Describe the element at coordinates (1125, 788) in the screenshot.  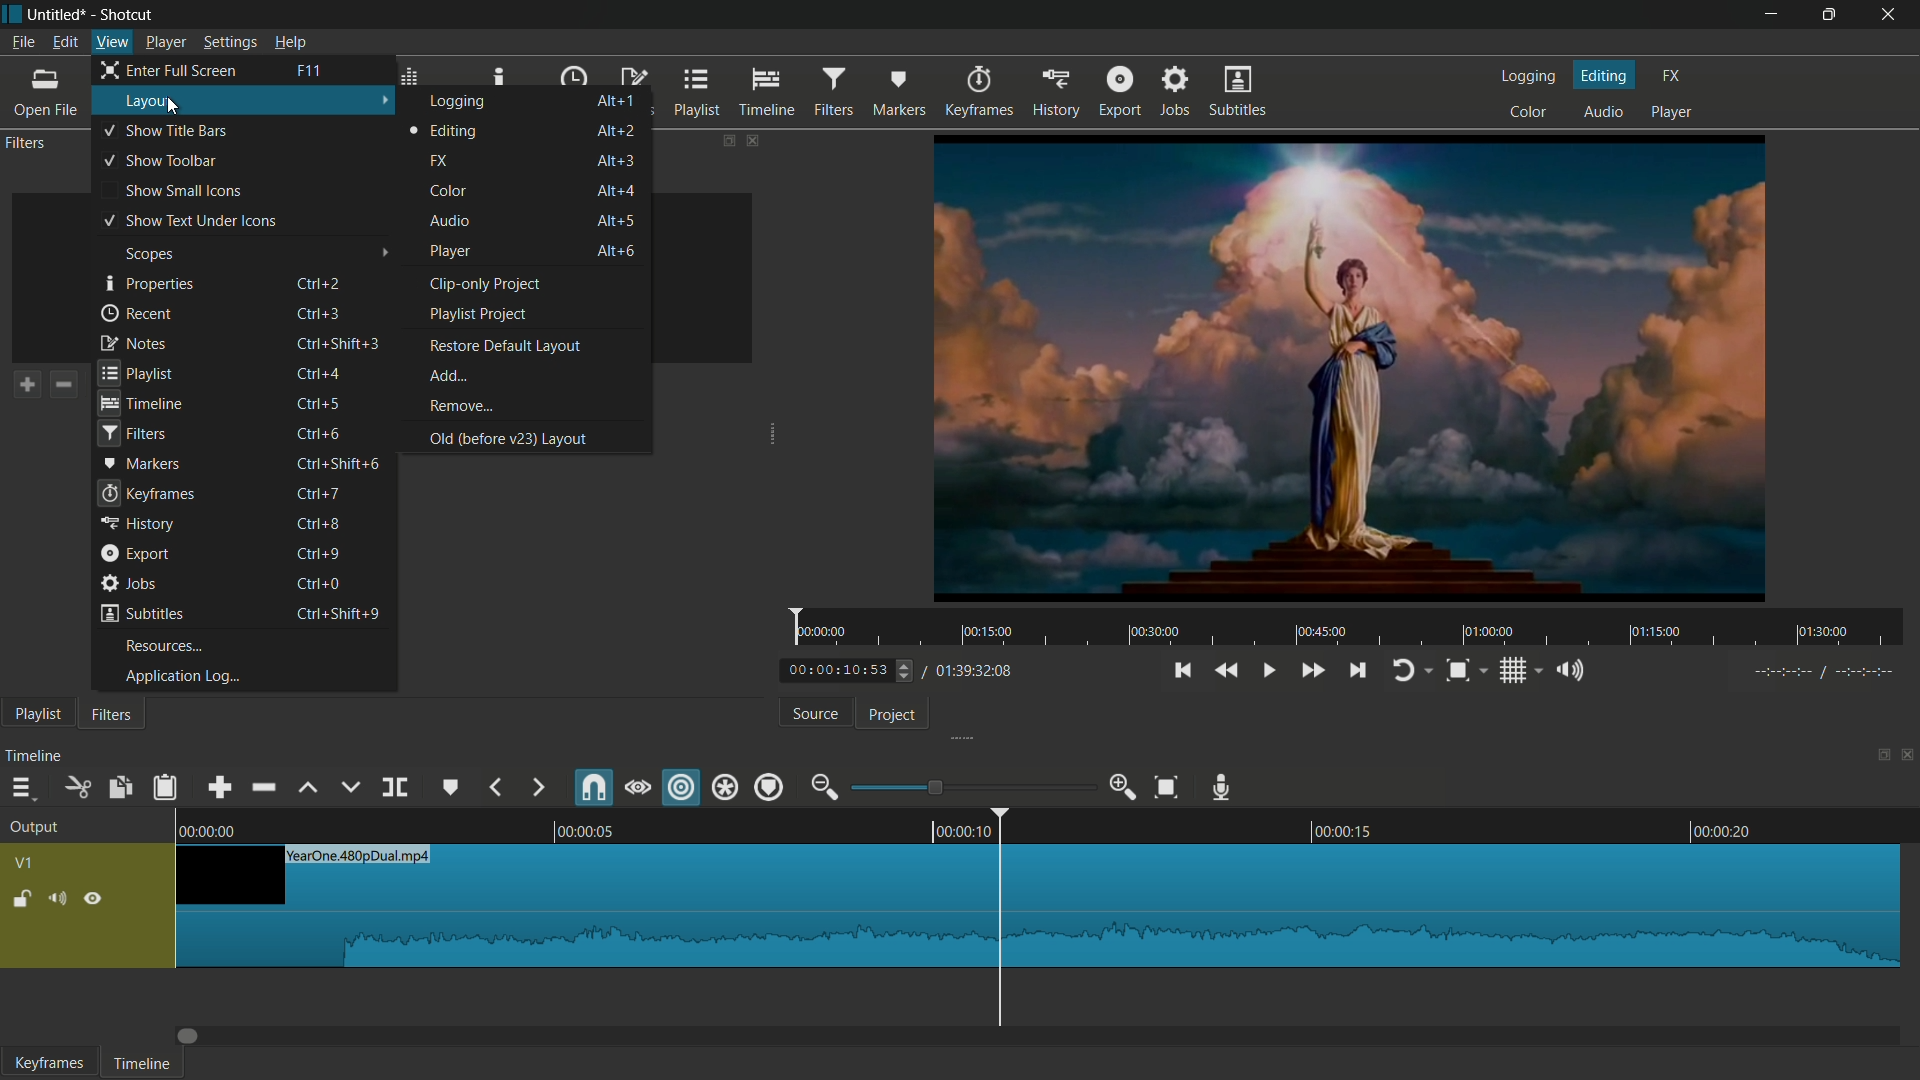
I see `zoom in` at that location.